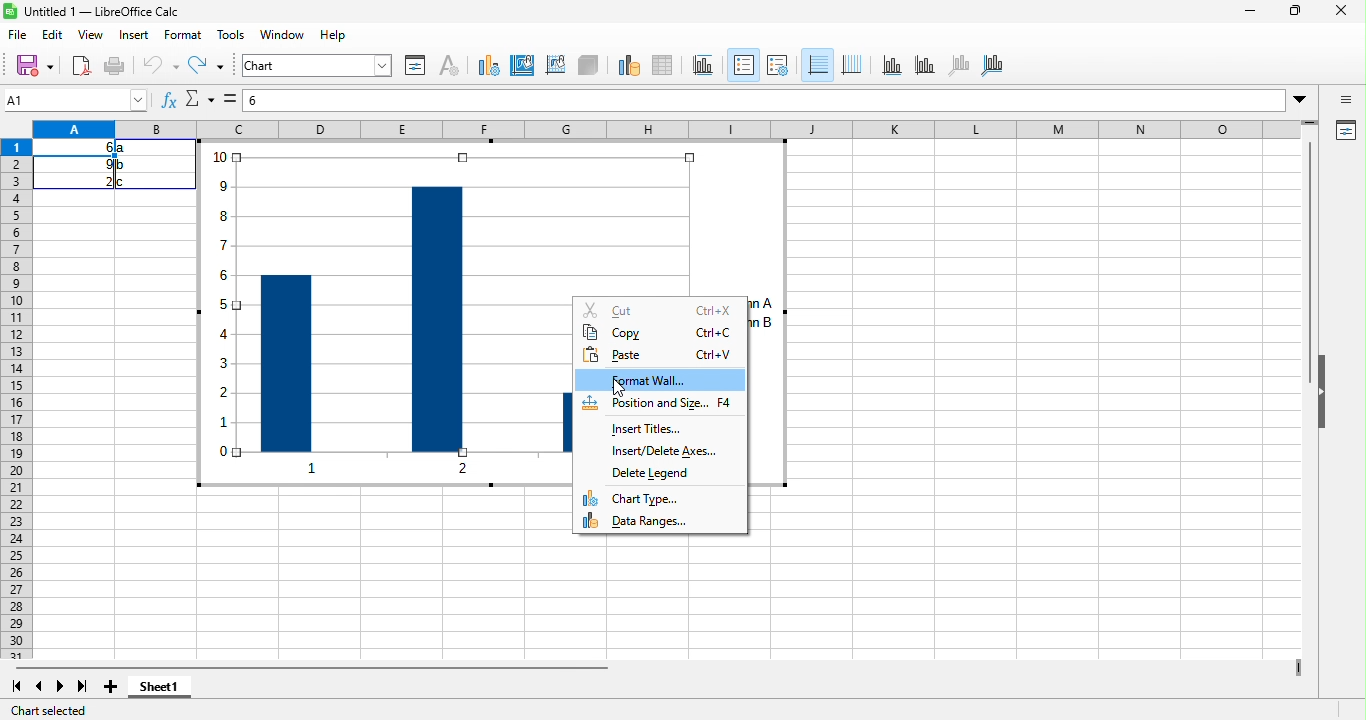  I want to click on x axis, so click(891, 64).